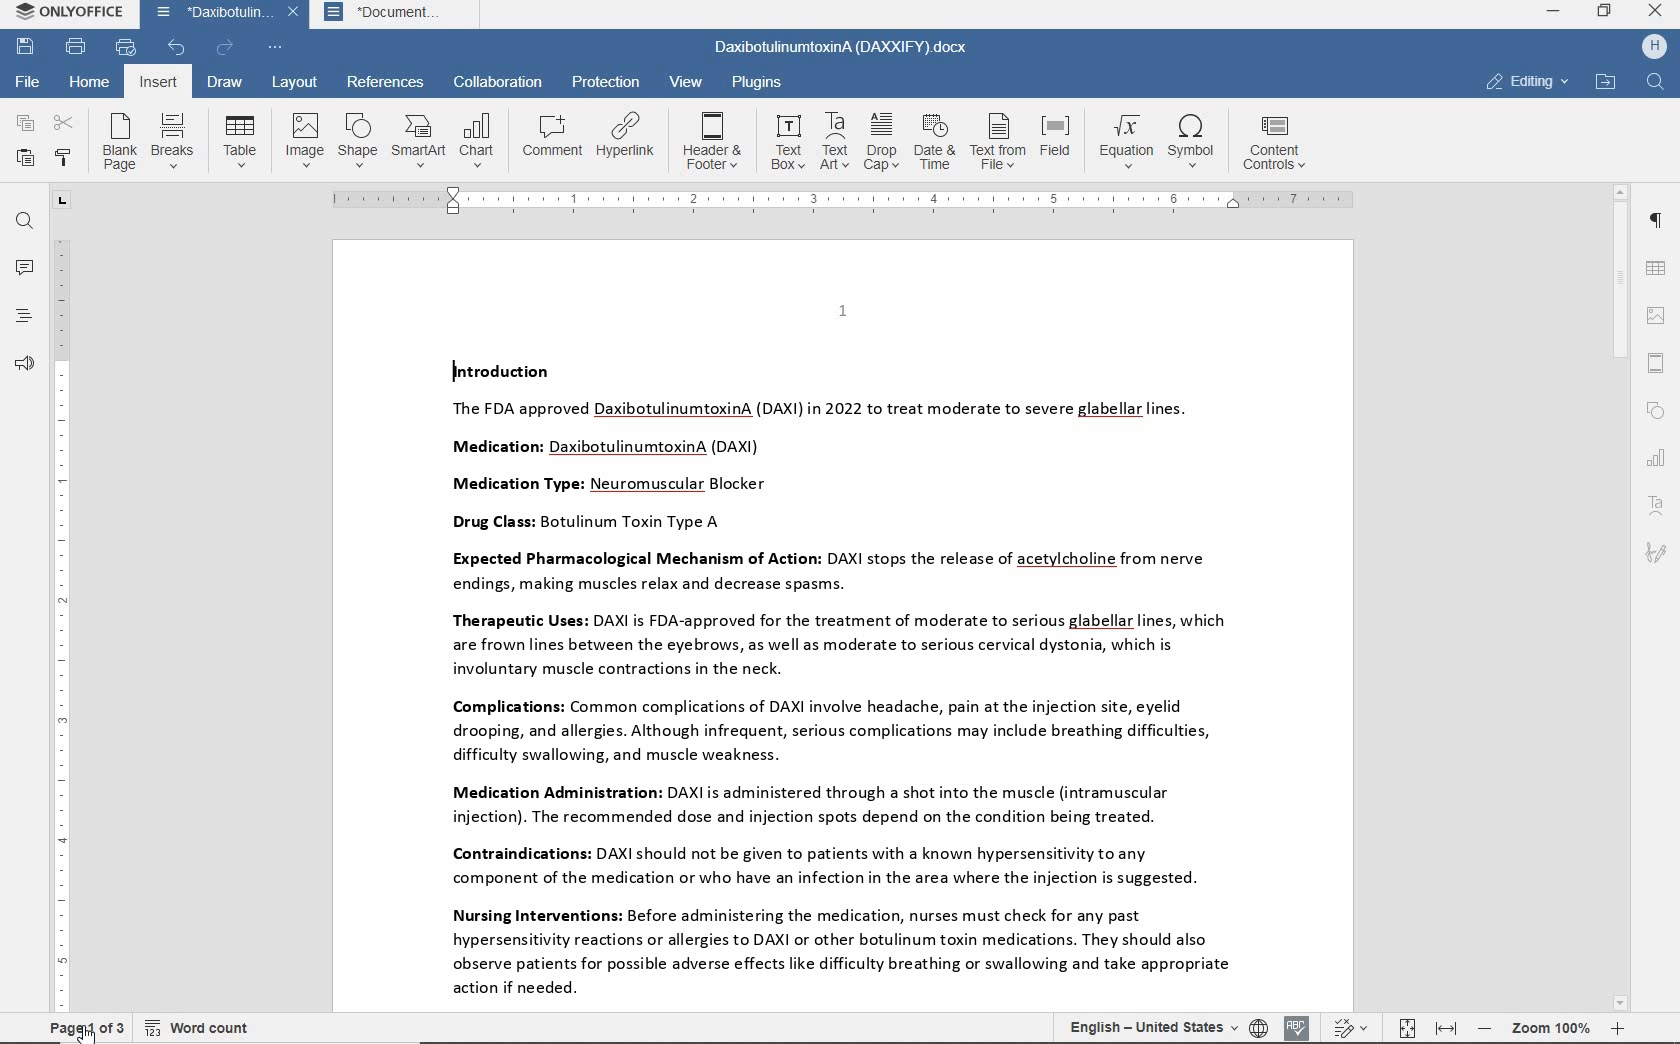  I want to click on drop cap, so click(882, 140).